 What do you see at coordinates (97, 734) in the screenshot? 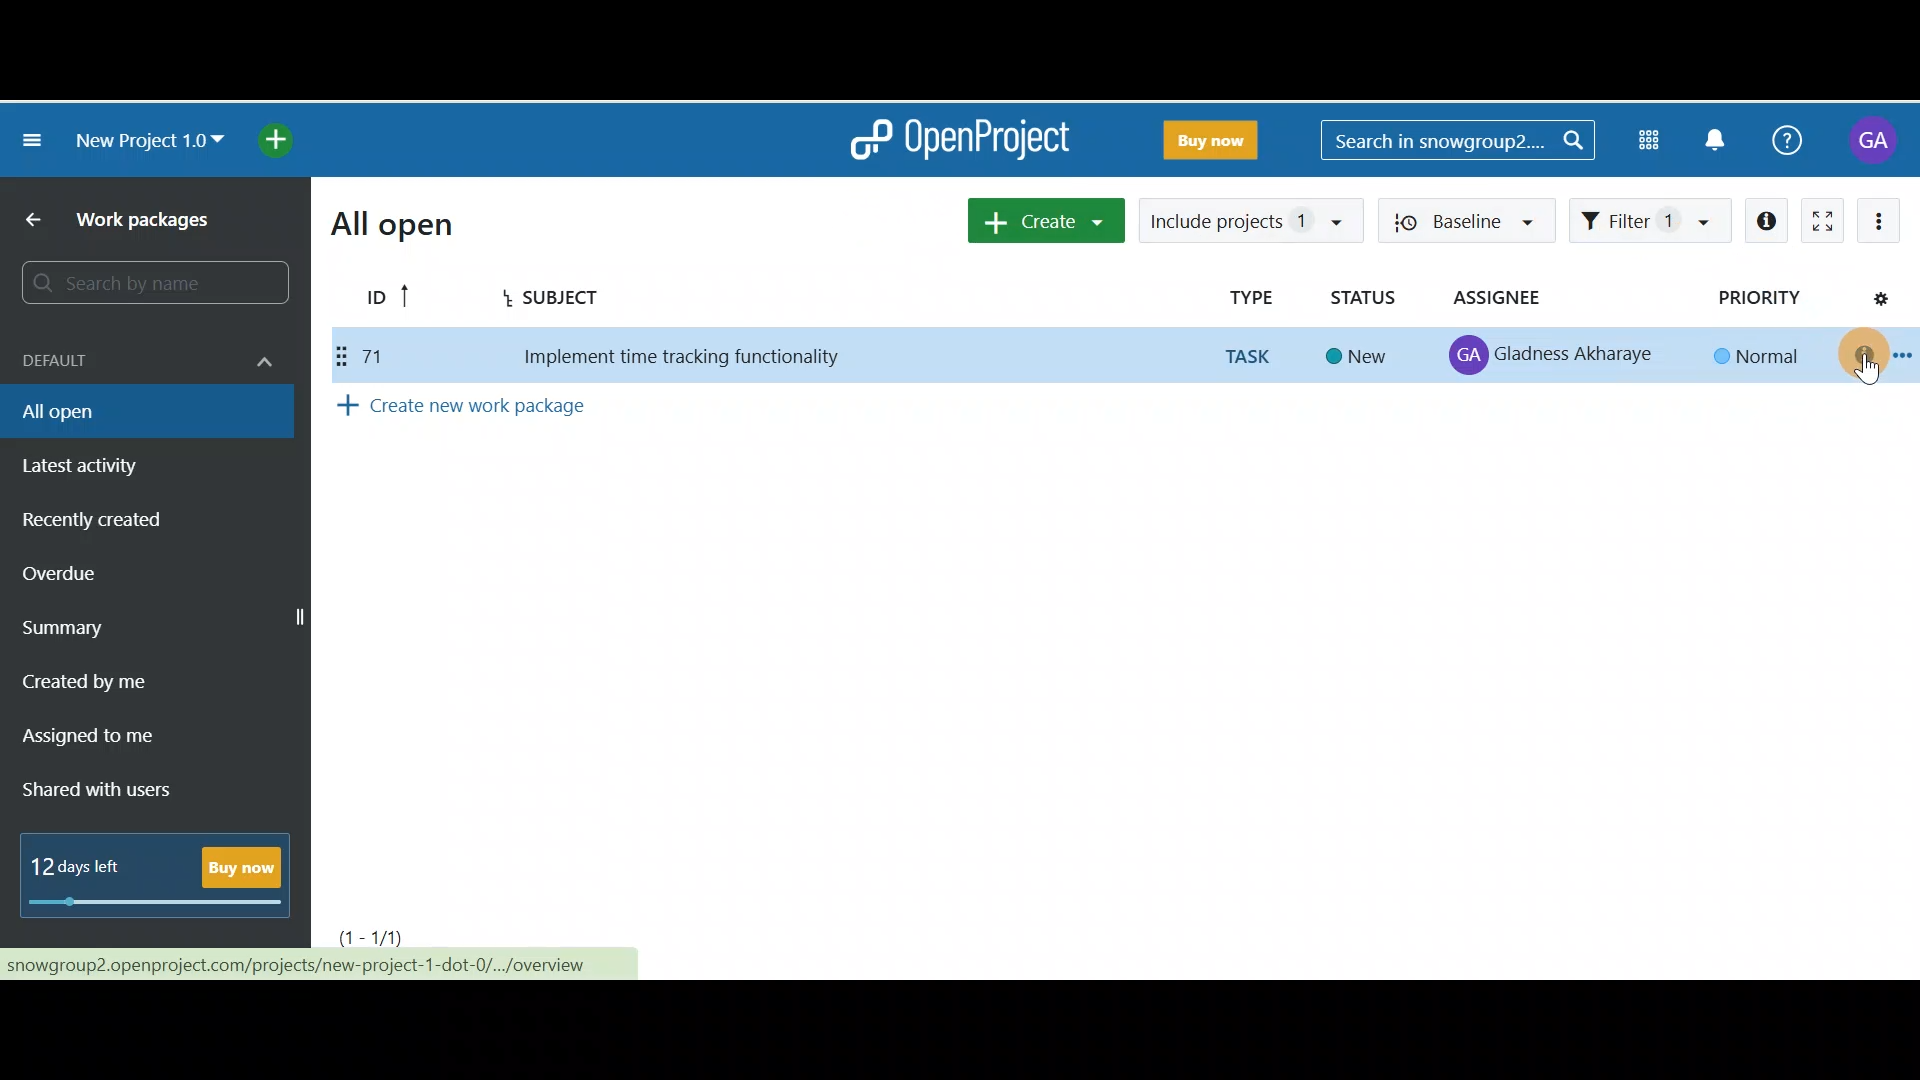
I see `Assigned to me` at bounding box center [97, 734].